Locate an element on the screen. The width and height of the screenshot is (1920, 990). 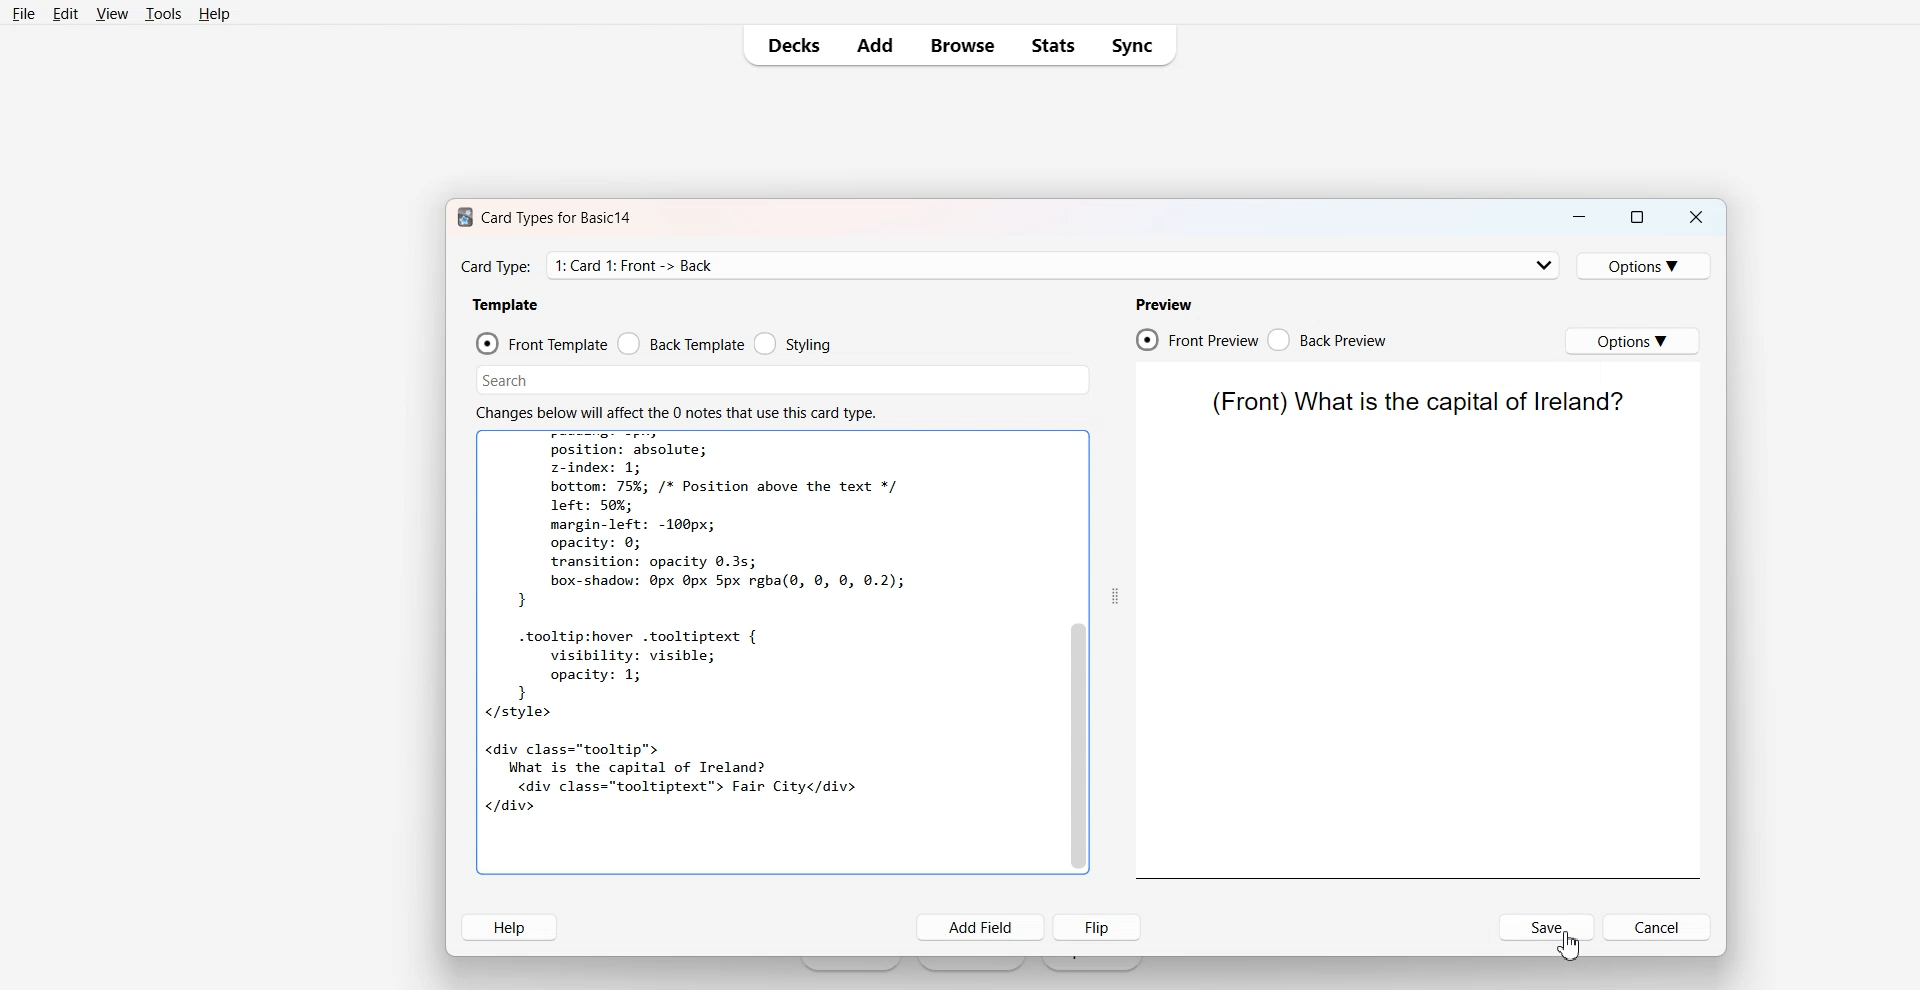
Browse is located at coordinates (963, 46).